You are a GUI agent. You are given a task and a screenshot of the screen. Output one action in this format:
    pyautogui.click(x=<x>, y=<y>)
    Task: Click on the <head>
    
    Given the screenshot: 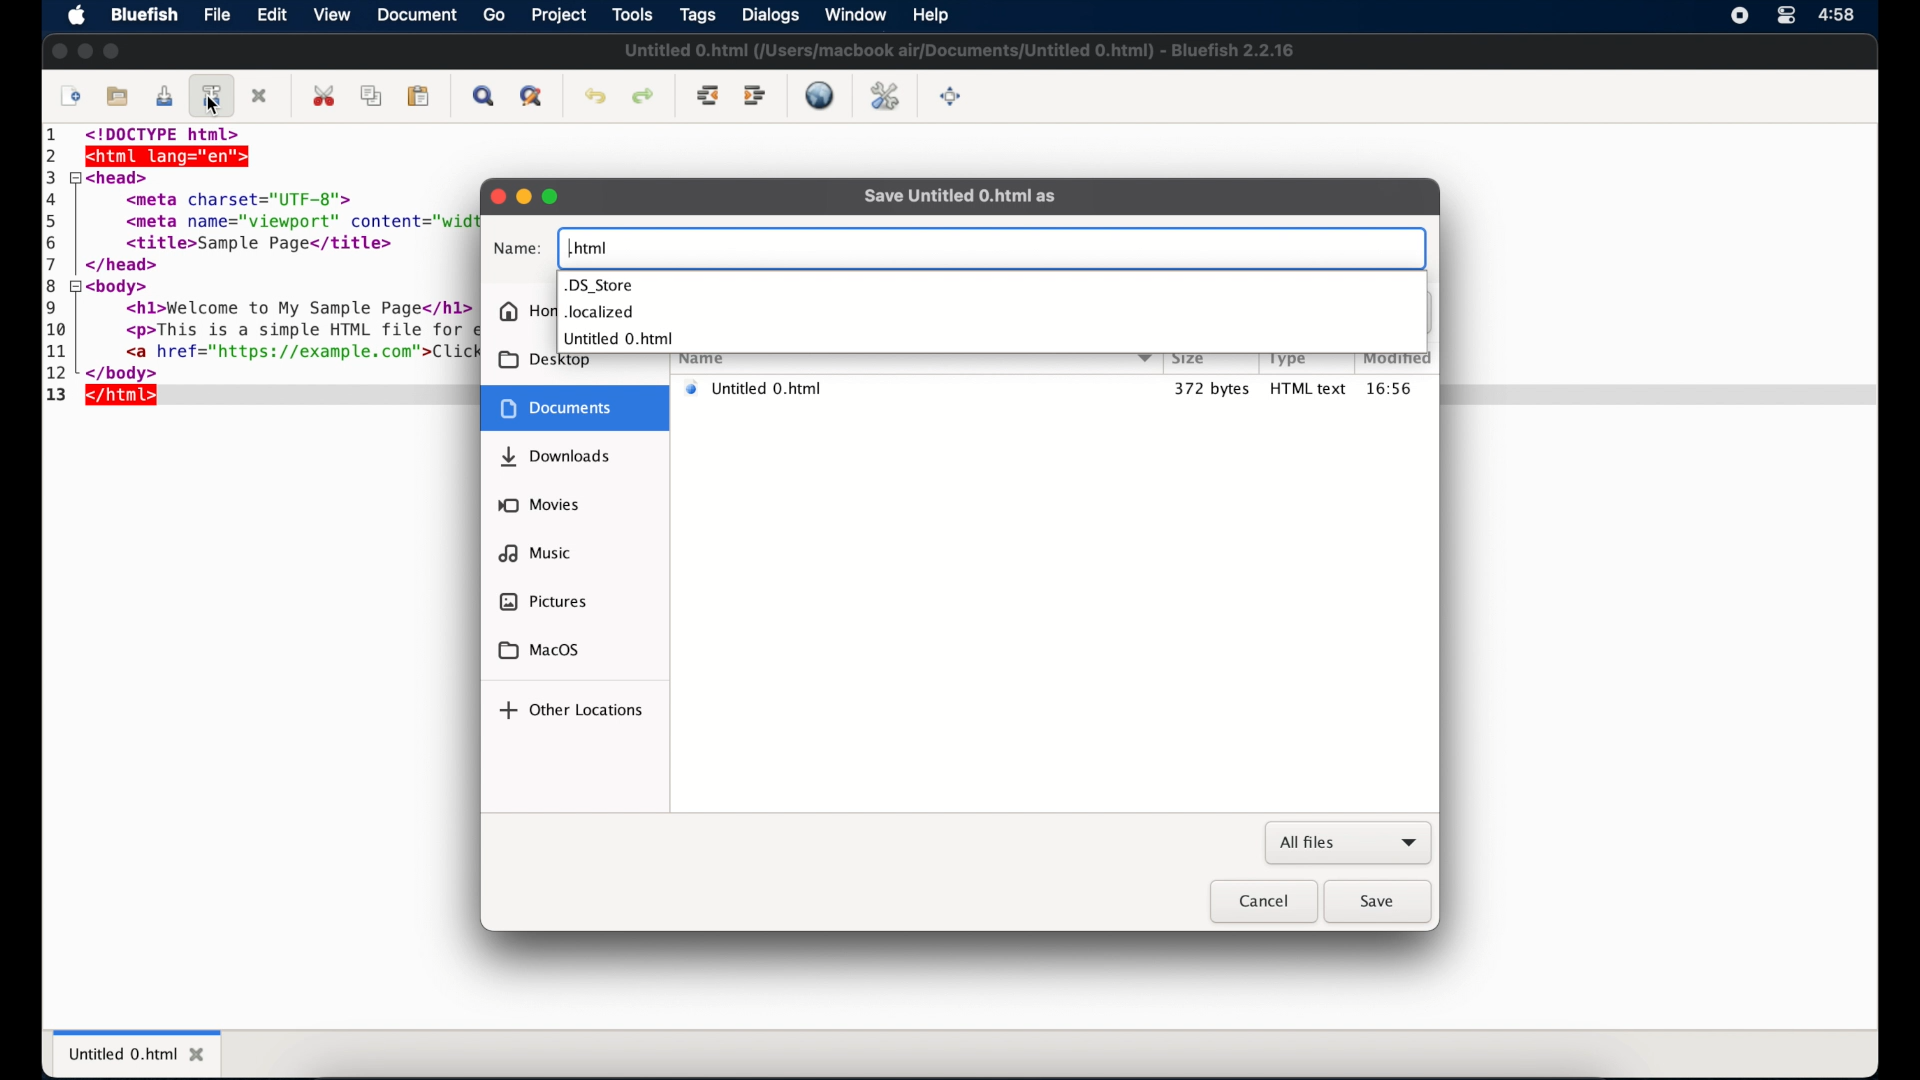 What is the action you would take?
    pyautogui.click(x=123, y=177)
    